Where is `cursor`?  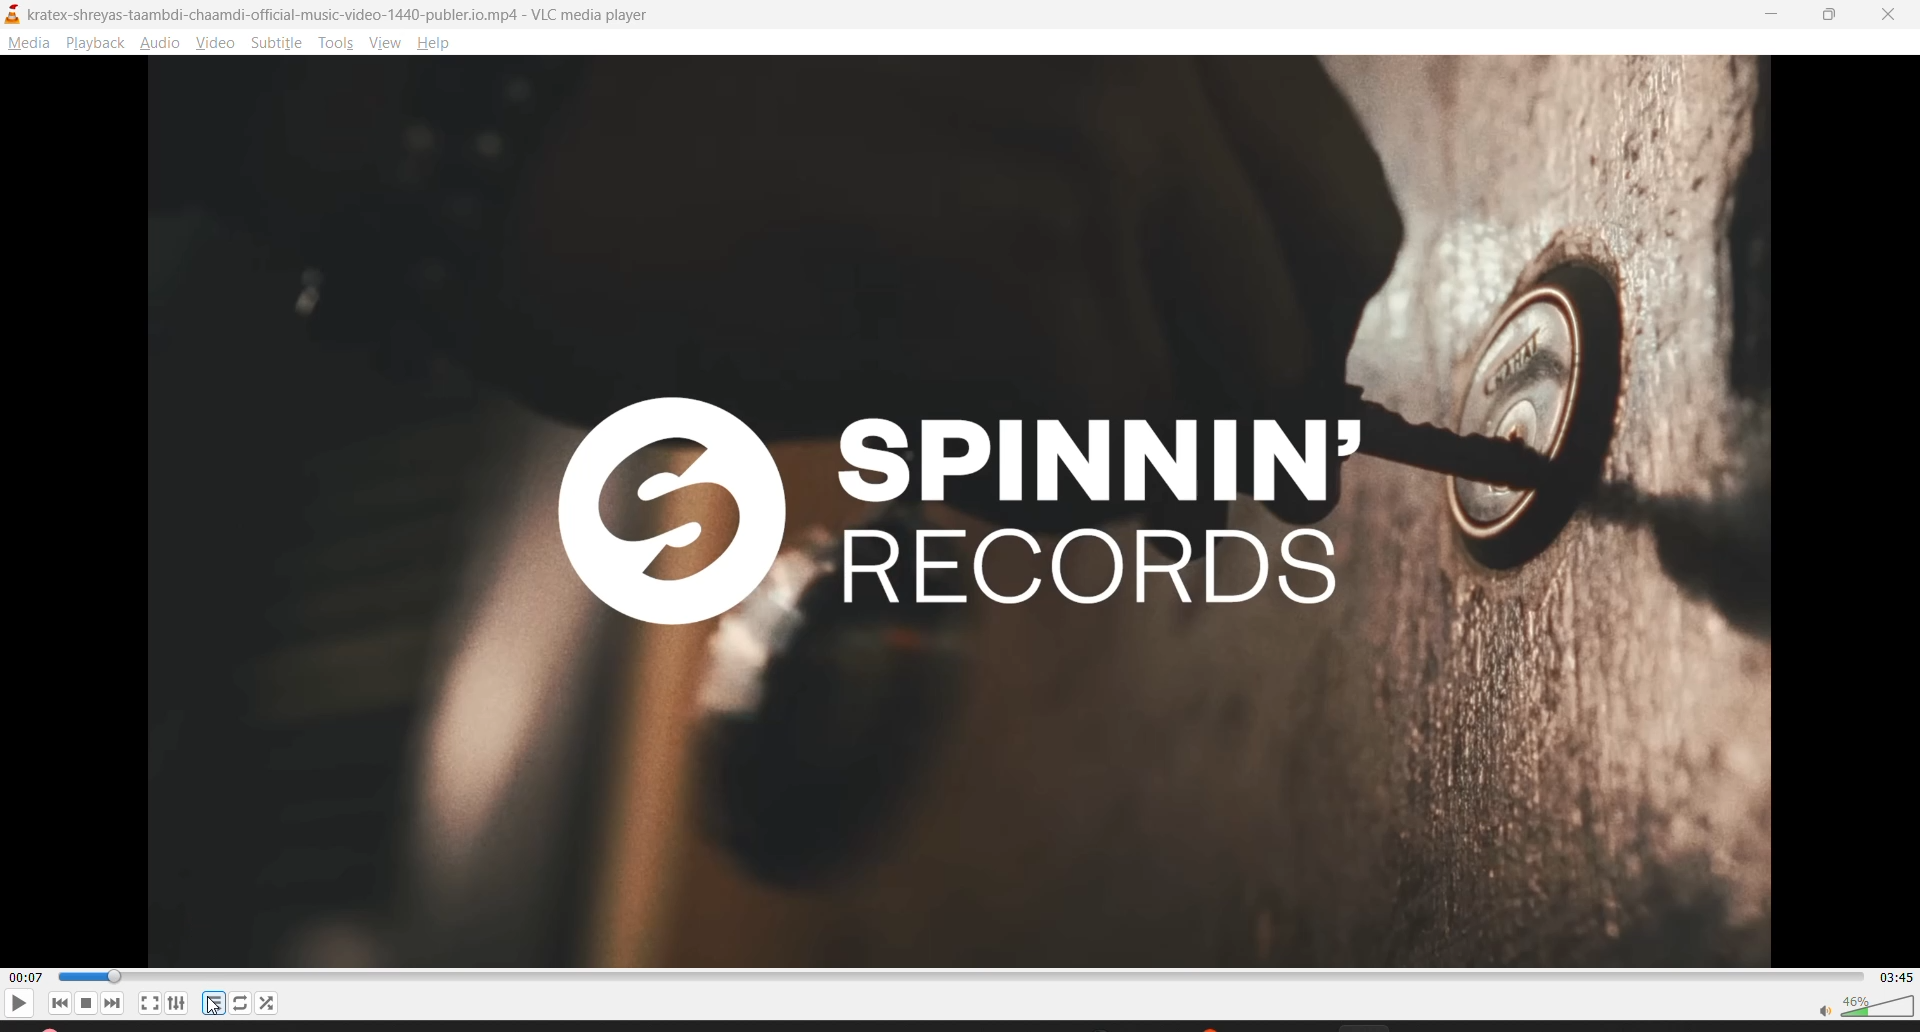 cursor is located at coordinates (211, 1007).